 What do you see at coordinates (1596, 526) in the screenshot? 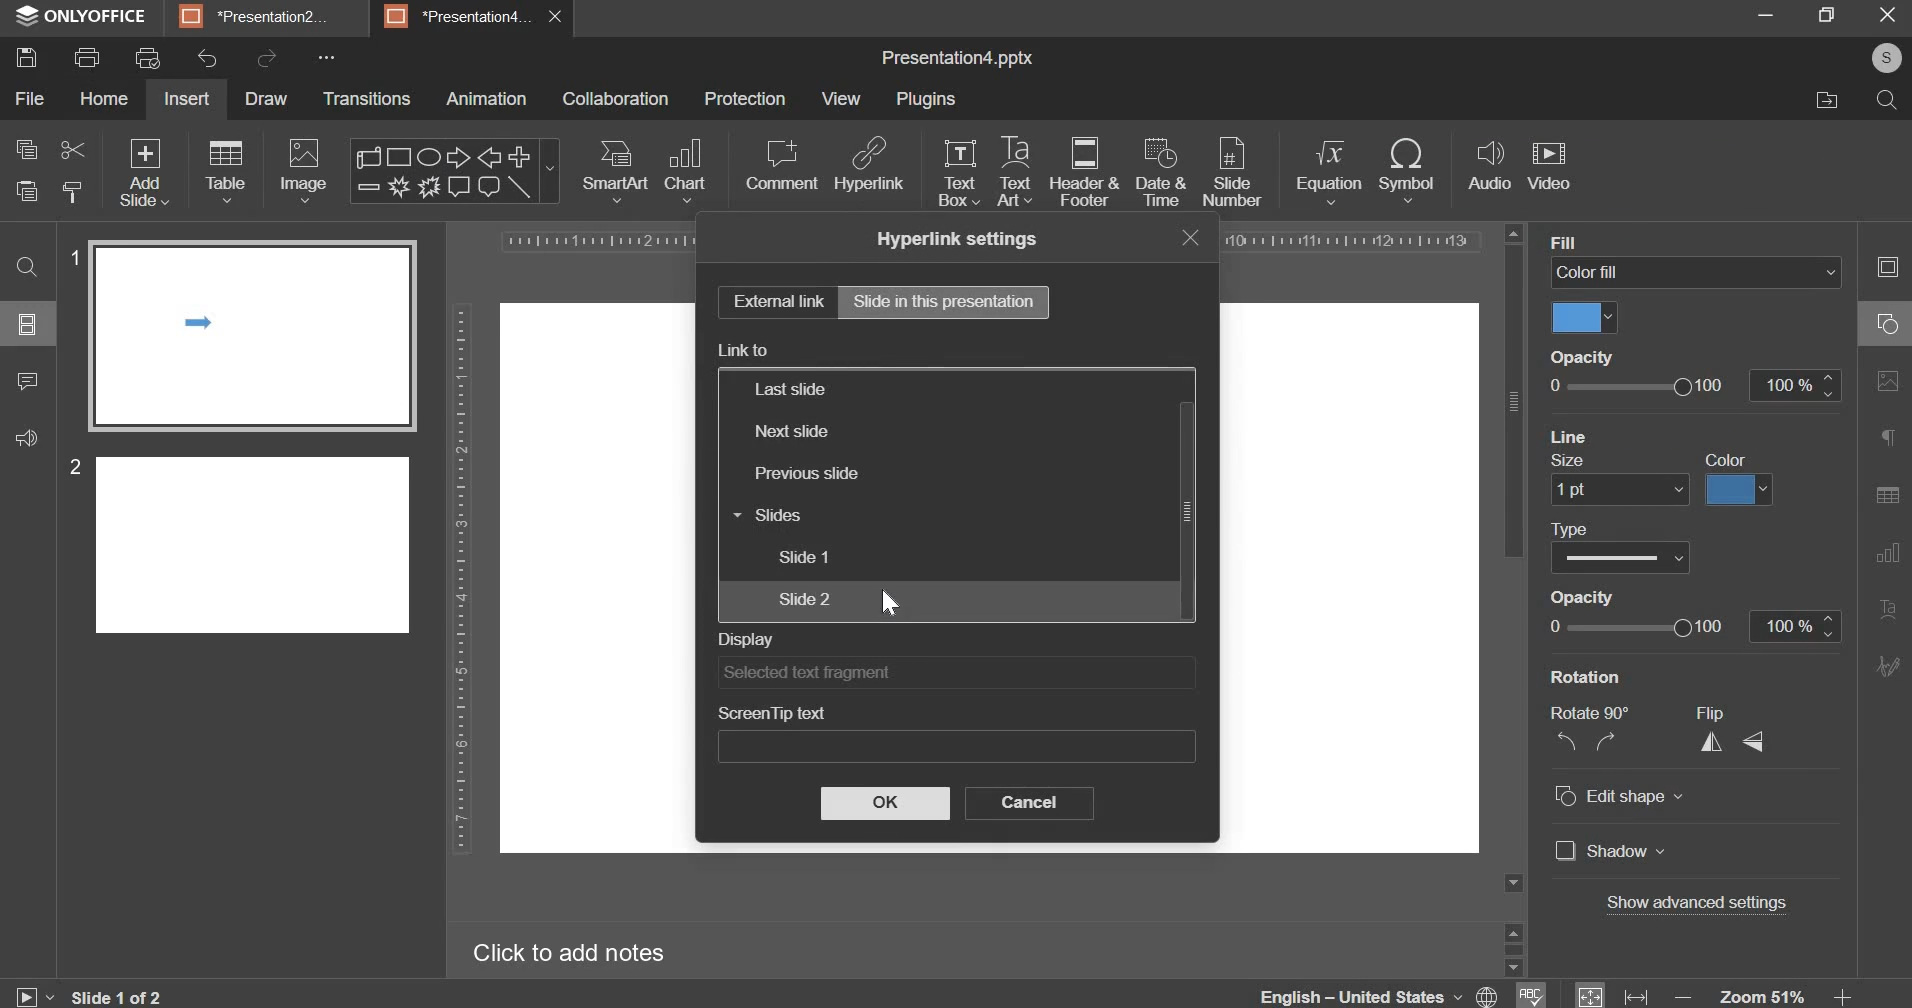
I see `` at bounding box center [1596, 526].